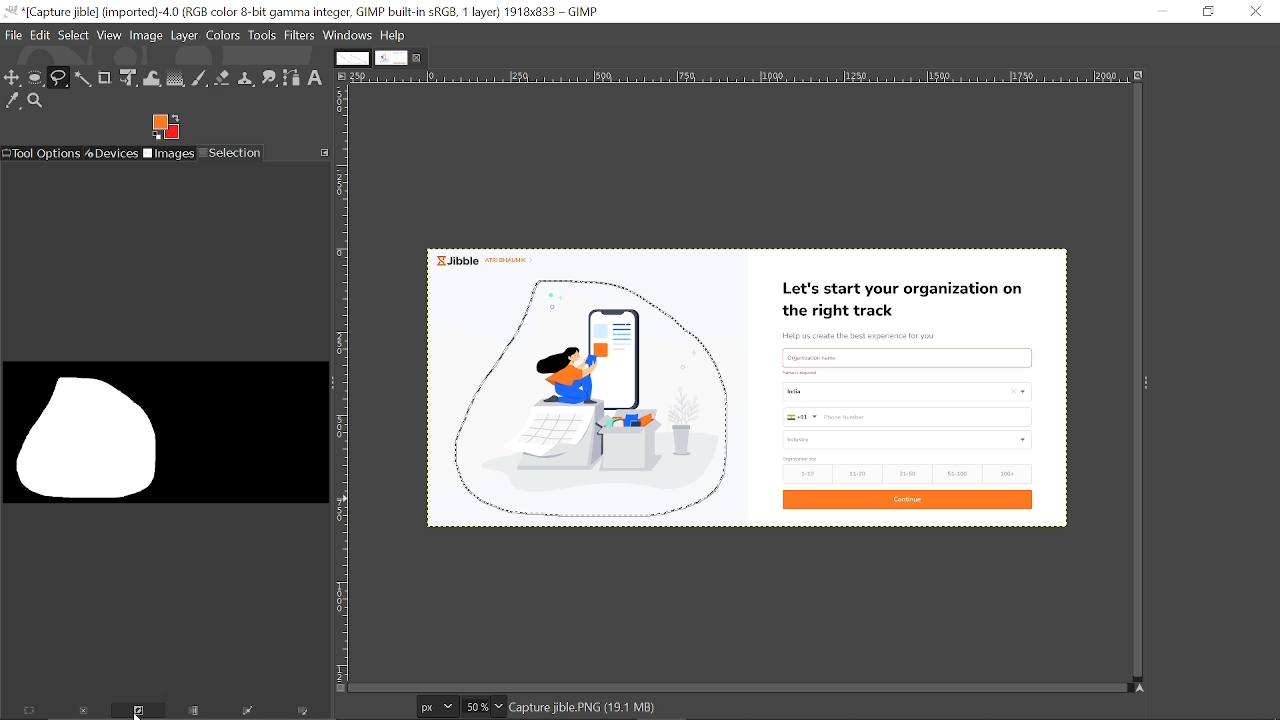 Image resolution: width=1280 pixels, height=720 pixels. I want to click on Filters, so click(298, 36).